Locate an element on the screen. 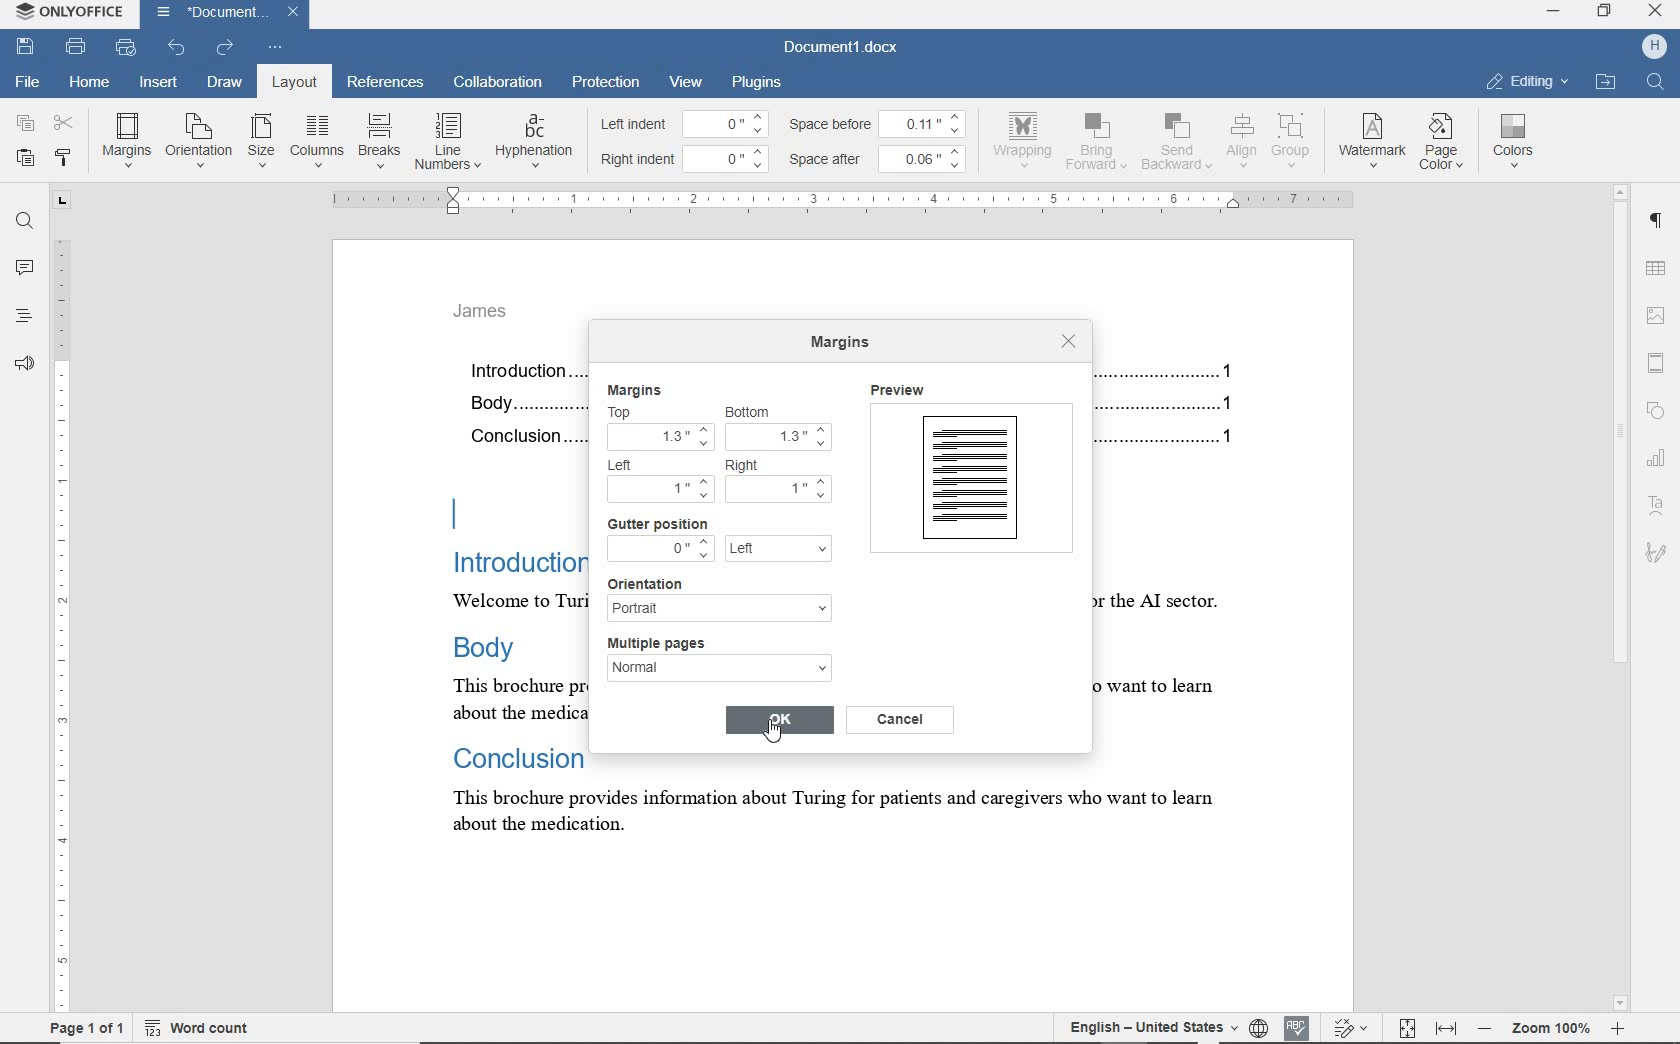 The width and height of the screenshot is (1680, 1044). Left is located at coordinates (630, 465).